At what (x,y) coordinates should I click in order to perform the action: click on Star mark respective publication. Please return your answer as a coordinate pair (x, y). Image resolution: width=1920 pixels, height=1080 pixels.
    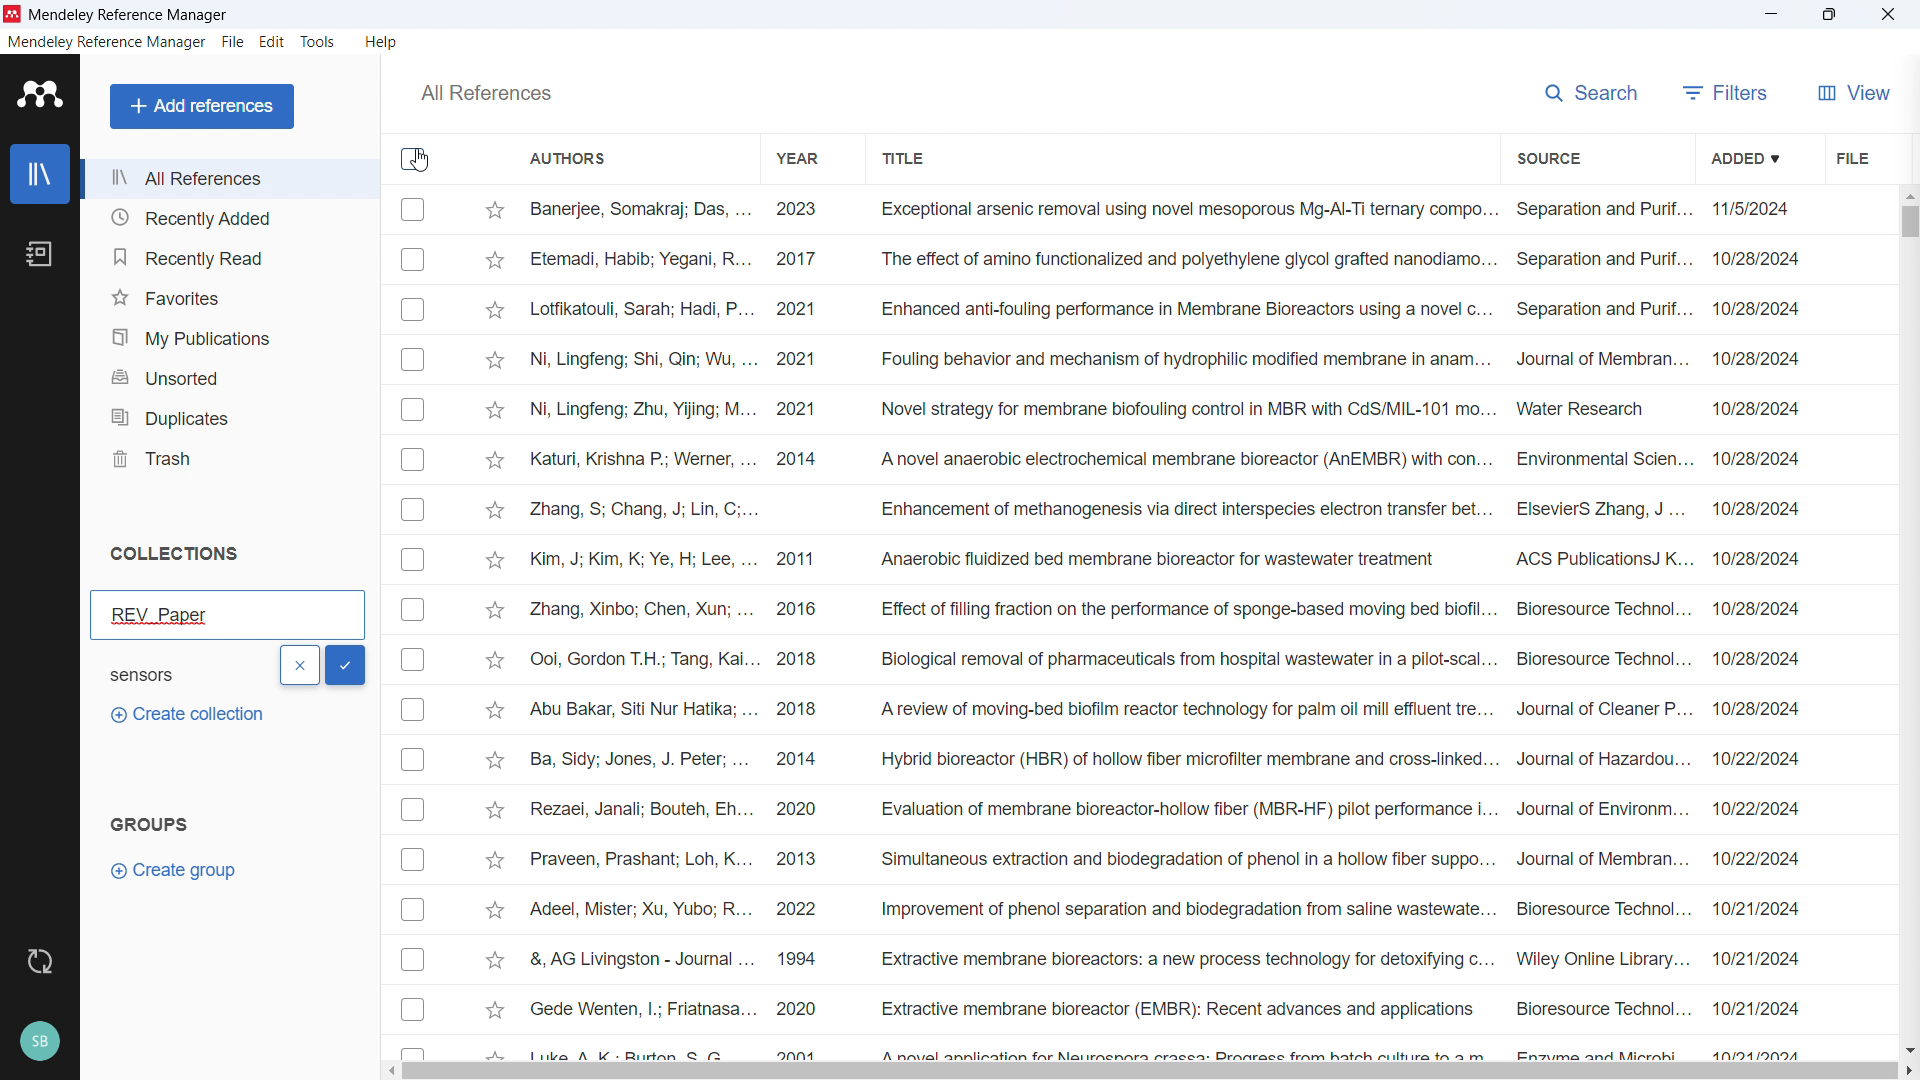
    Looking at the image, I should click on (494, 560).